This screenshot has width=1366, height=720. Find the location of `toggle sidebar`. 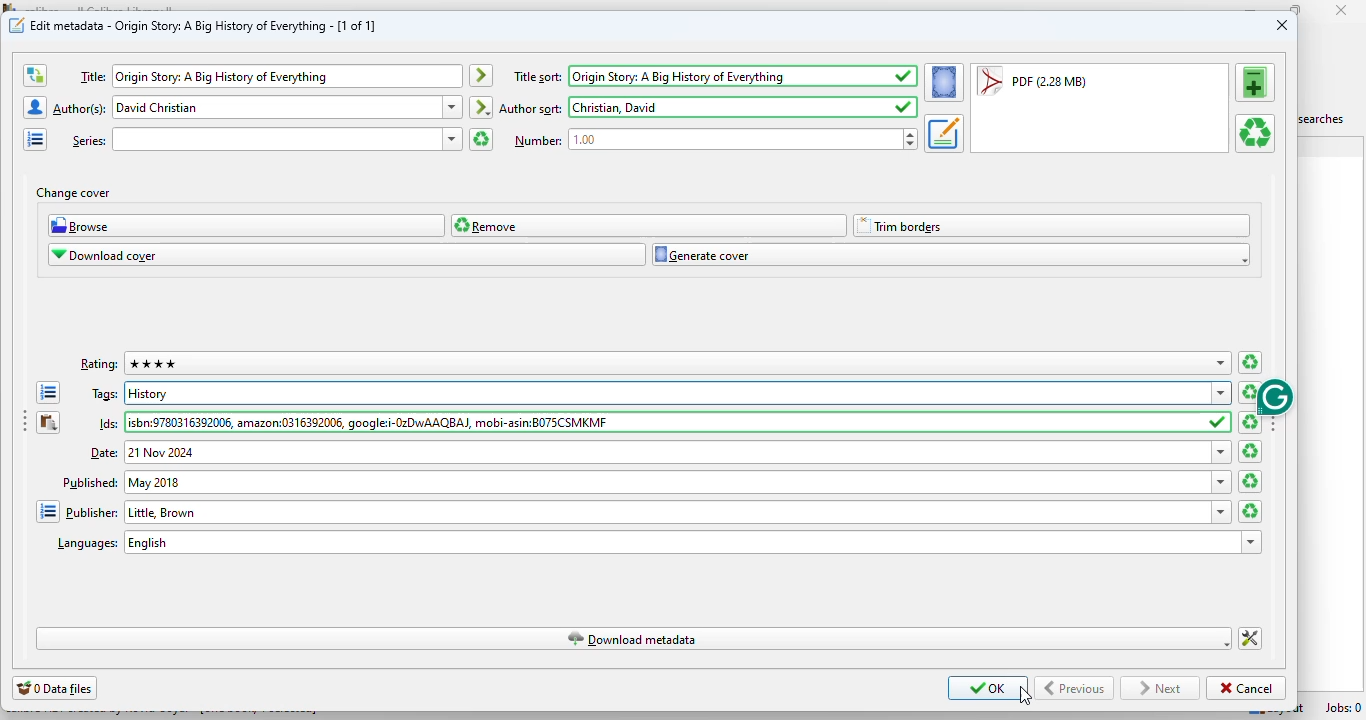

toggle sidebar is located at coordinates (22, 423).